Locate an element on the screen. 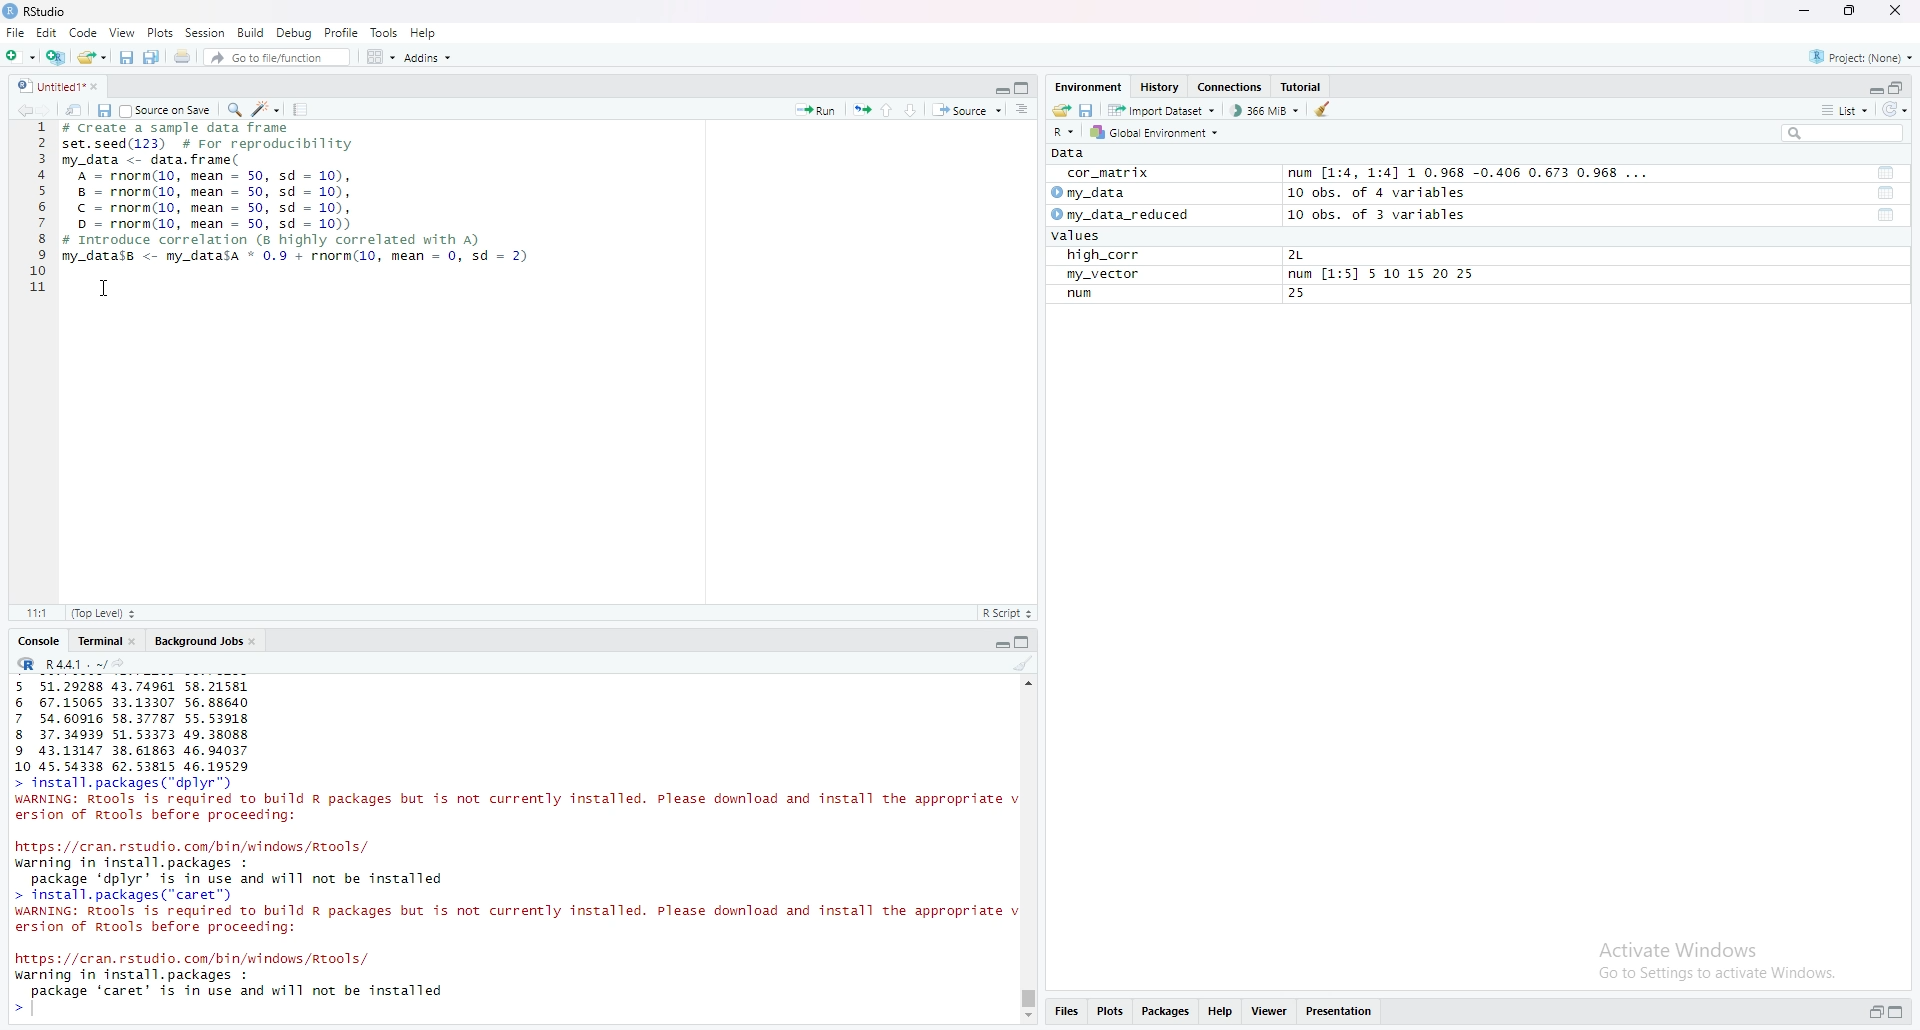 The width and height of the screenshot is (1920, 1030). Help is located at coordinates (1220, 1012).